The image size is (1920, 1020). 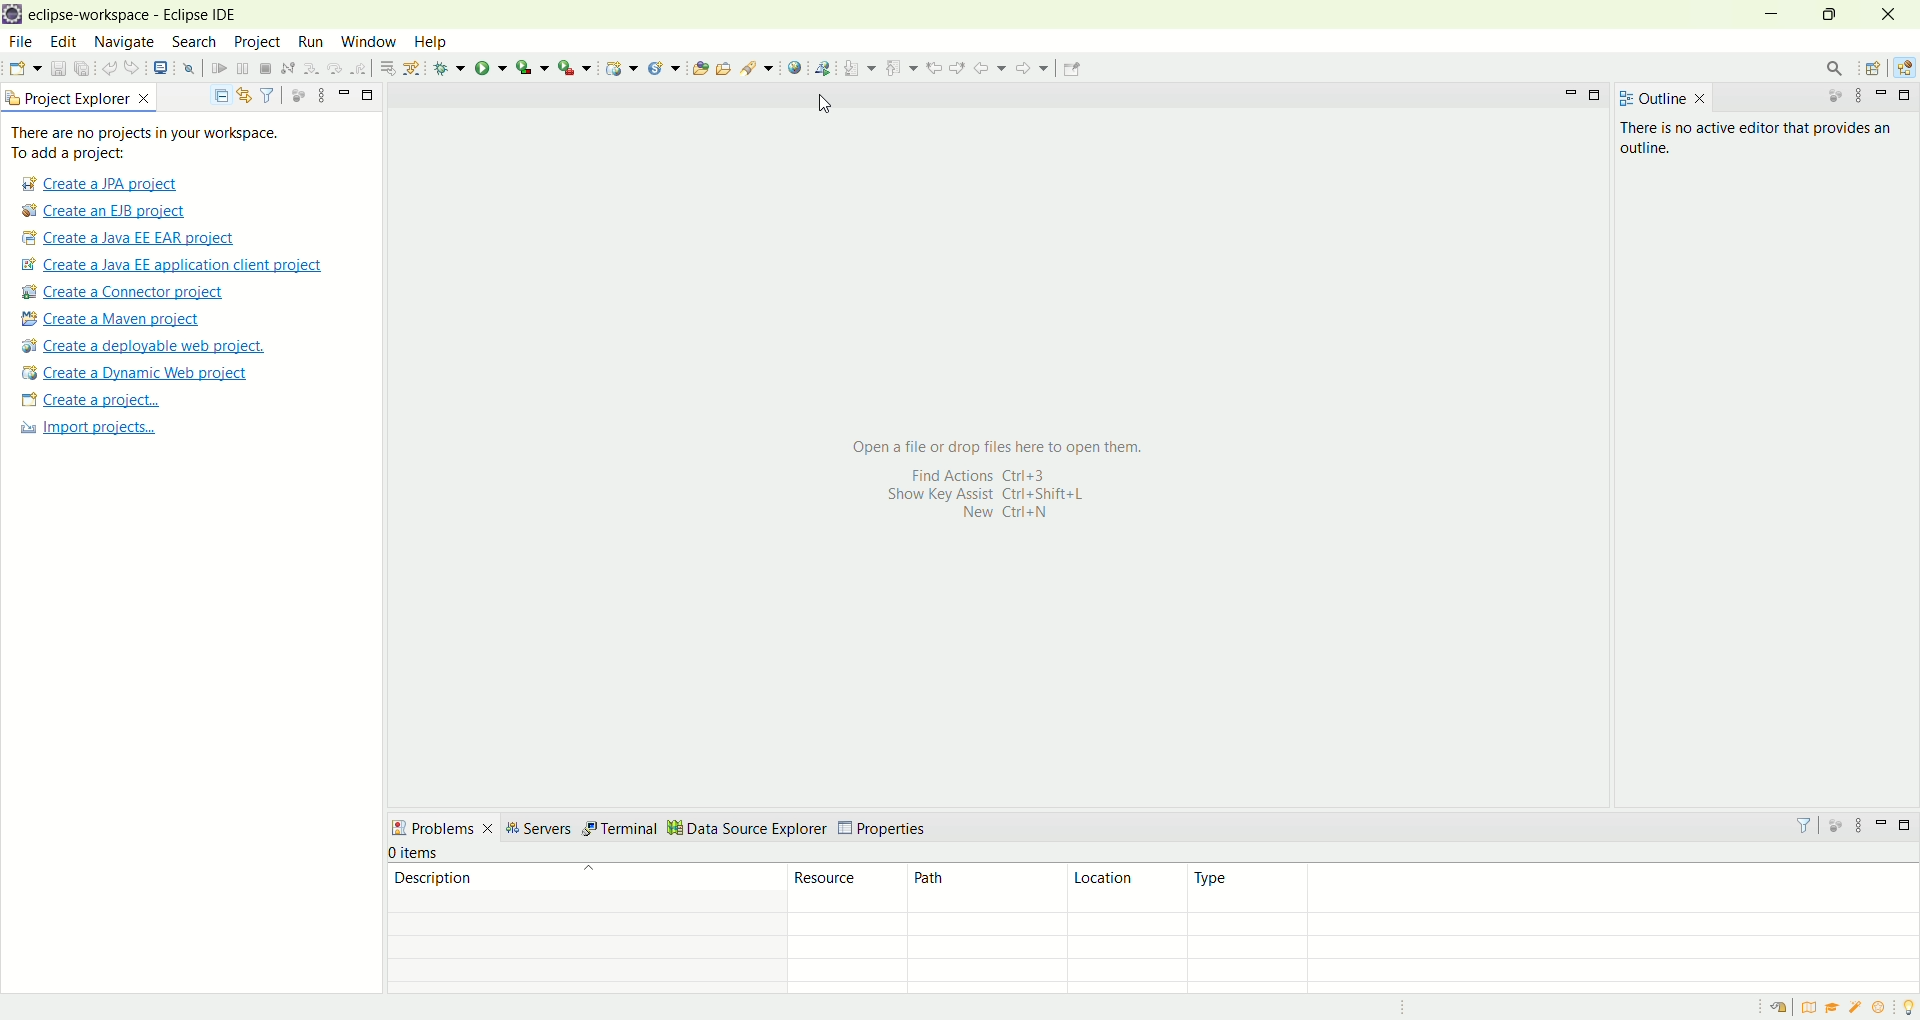 I want to click on use step filters, so click(x=413, y=67).